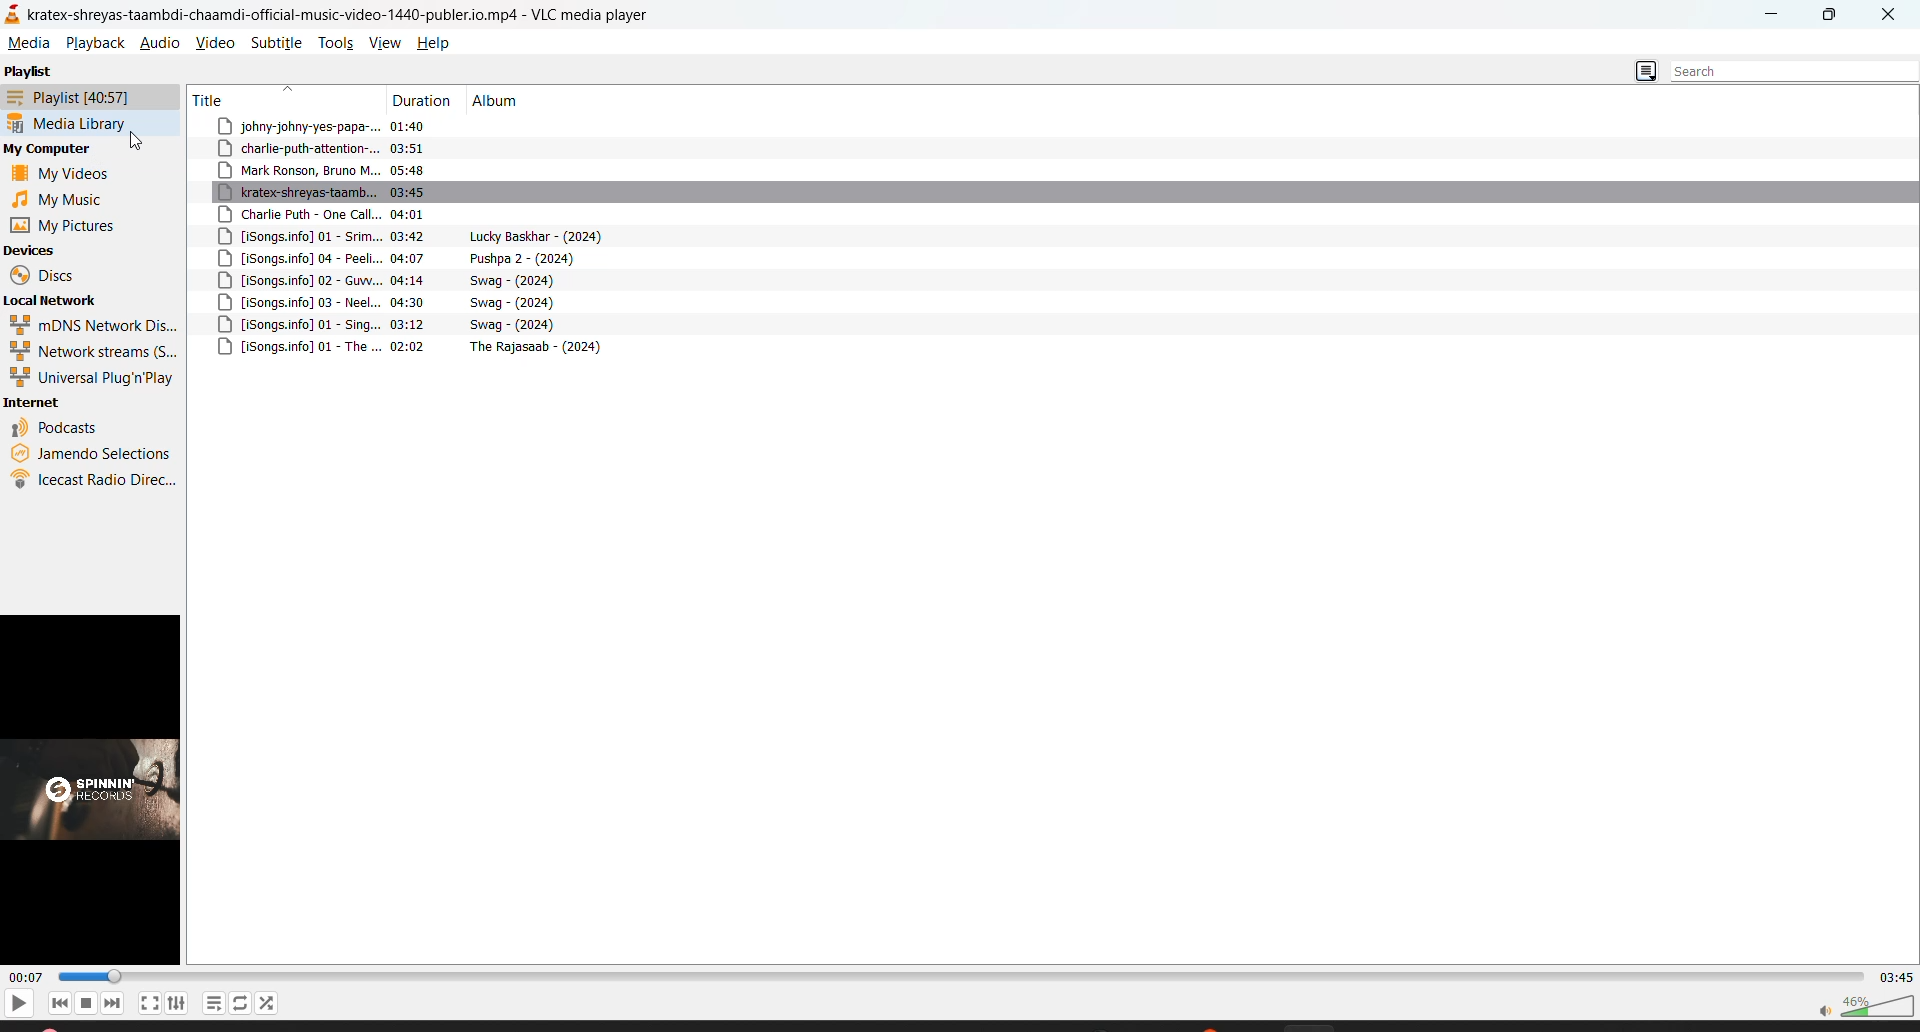 The height and width of the screenshot is (1032, 1920). What do you see at coordinates (162, 47) in the screenshot?
I see `audio` at bounding box center [162, 47].